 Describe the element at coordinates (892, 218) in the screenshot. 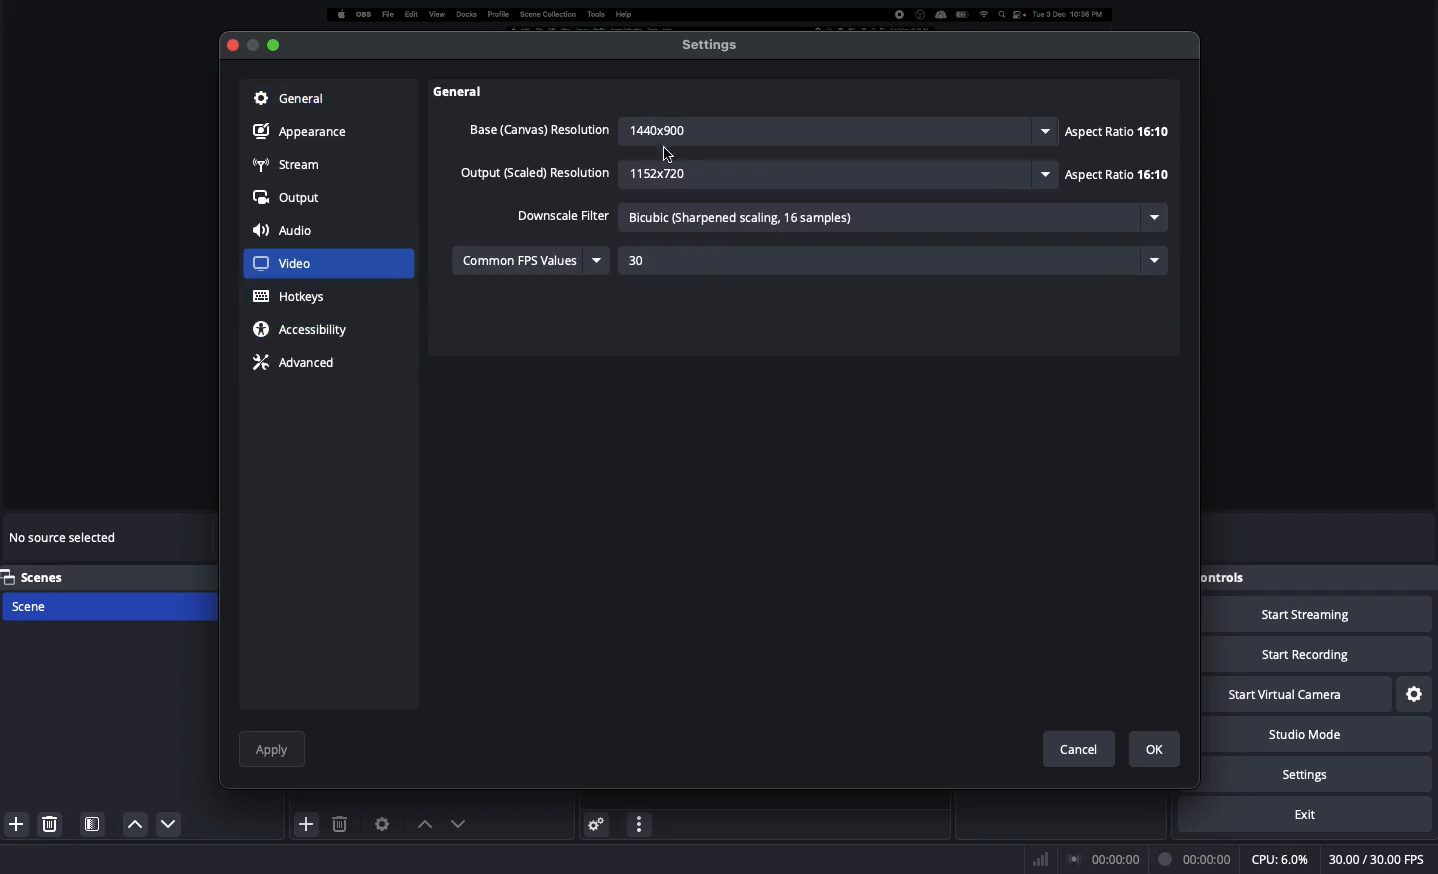

I see `Bicubic` at that location.